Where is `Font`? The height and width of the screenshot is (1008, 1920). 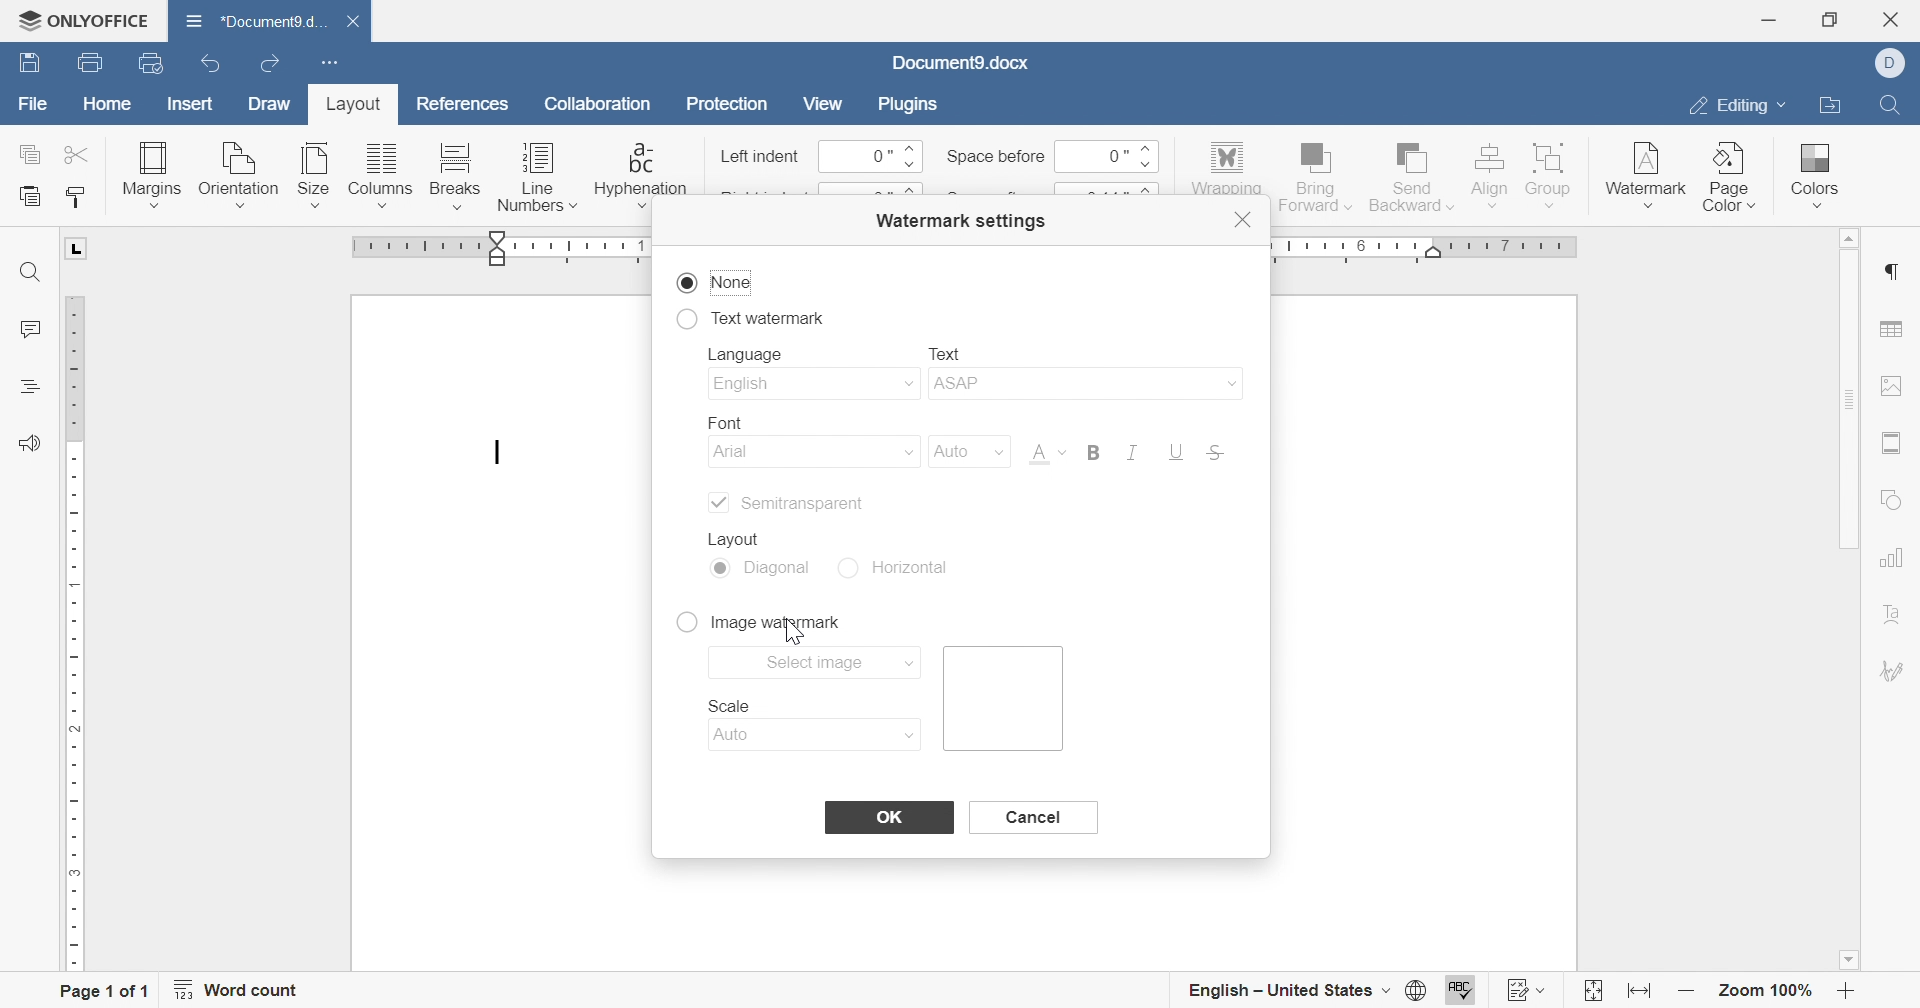
Font is located at coordinates (1045, 456).